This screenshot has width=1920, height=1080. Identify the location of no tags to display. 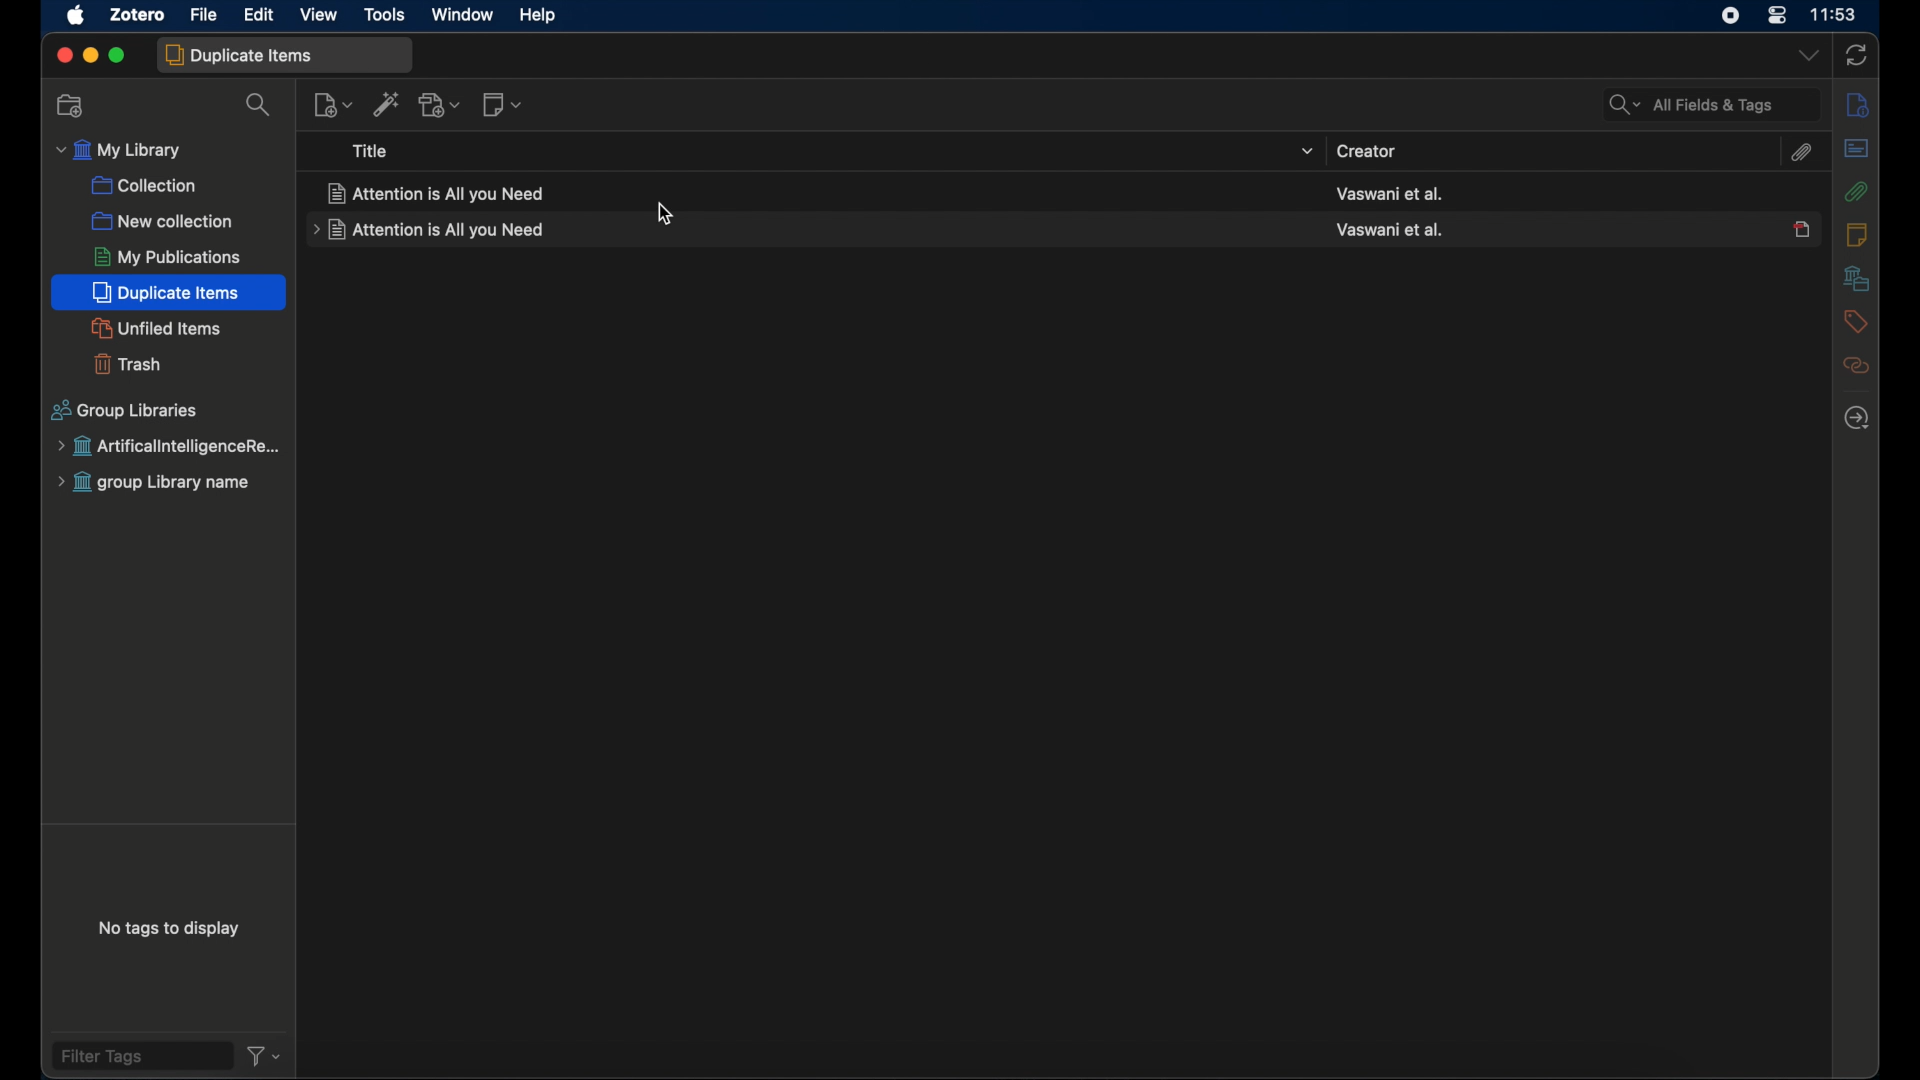
(173, 930).